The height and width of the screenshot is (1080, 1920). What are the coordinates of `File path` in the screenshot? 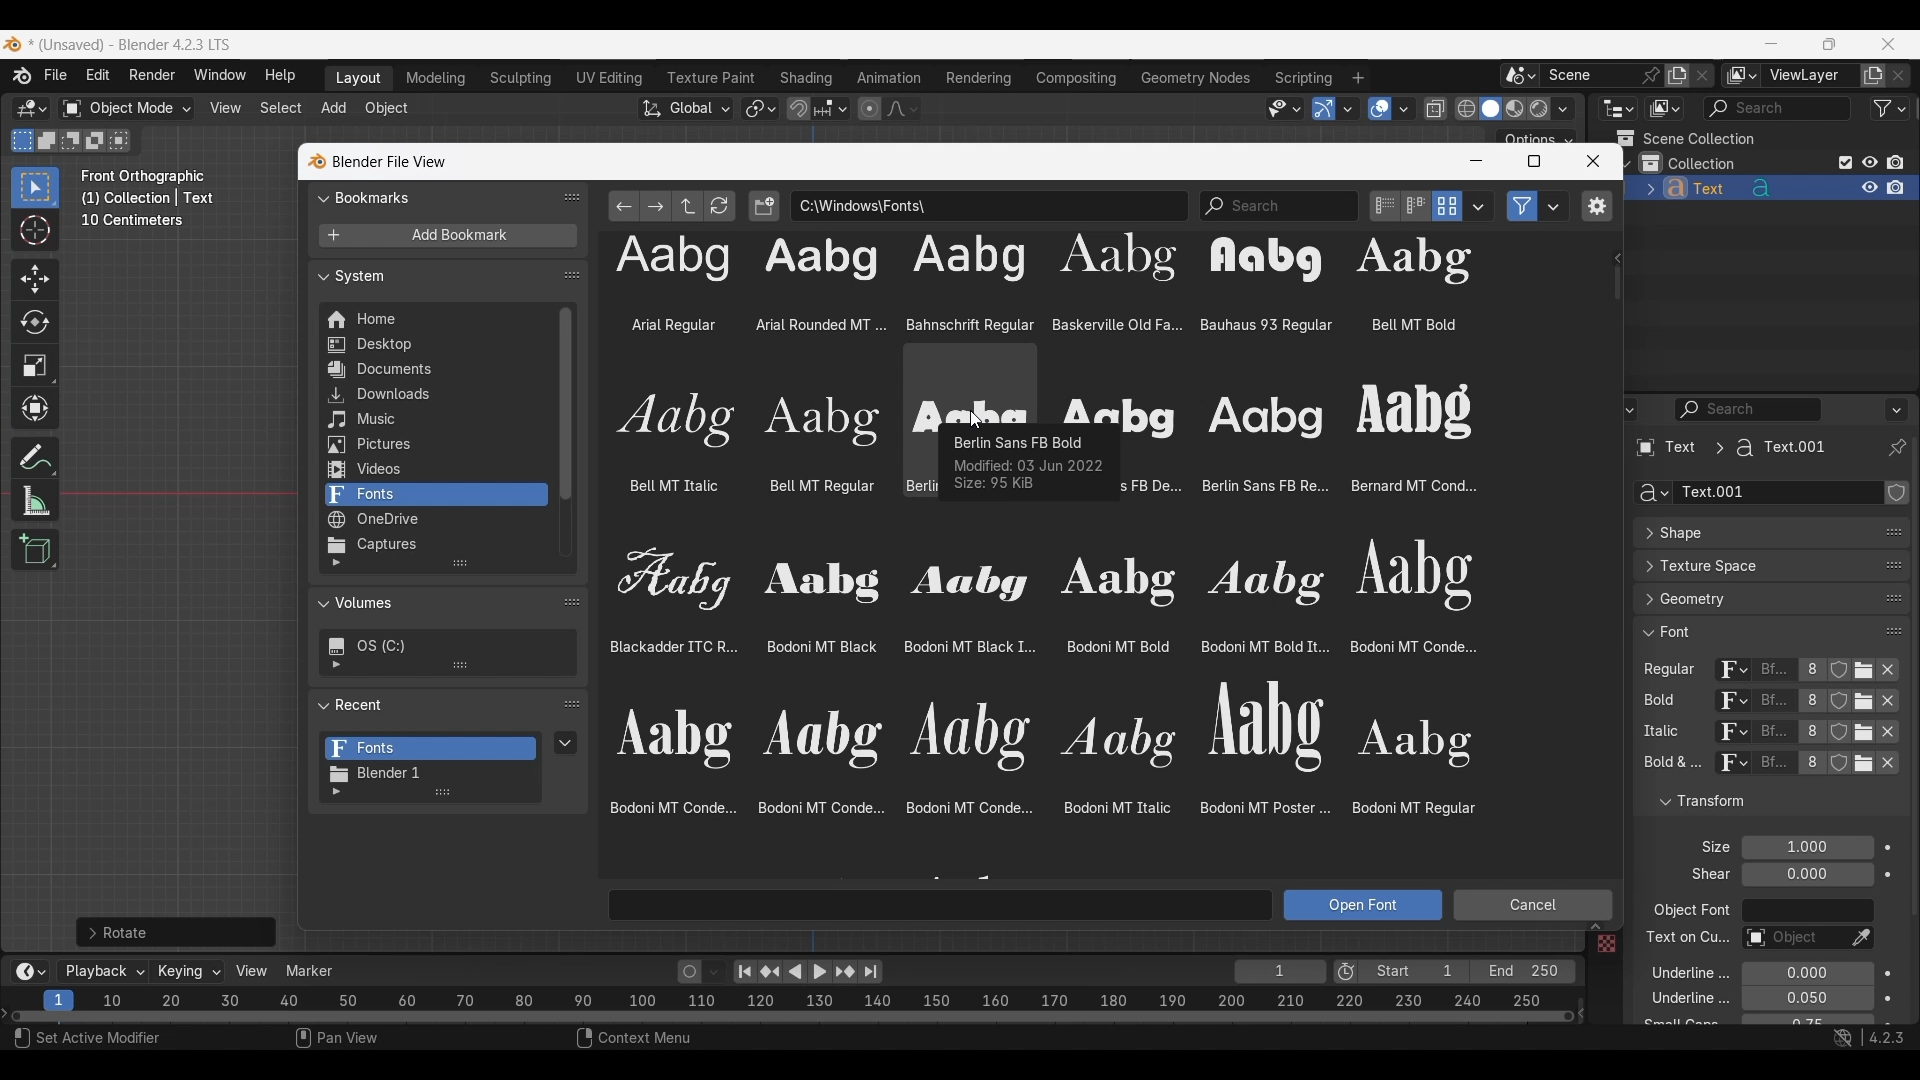 It's located at (989, 205).